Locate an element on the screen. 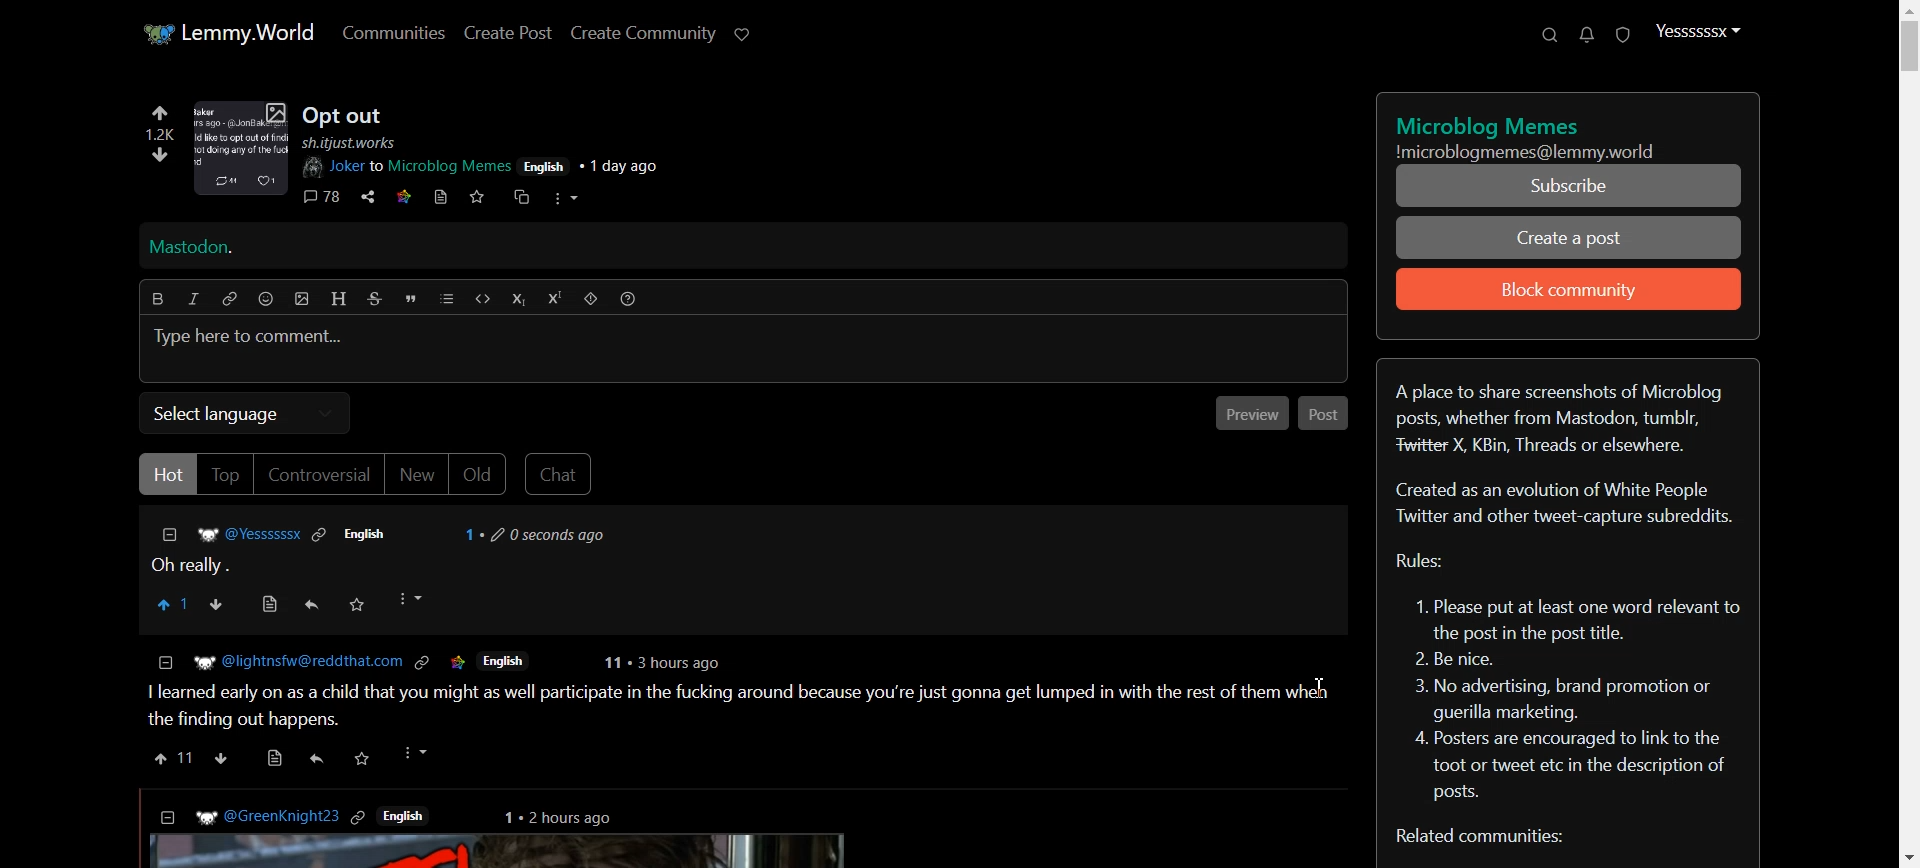 The image size is (1920, 868). Spoiler is located at coordinates (592, 299).